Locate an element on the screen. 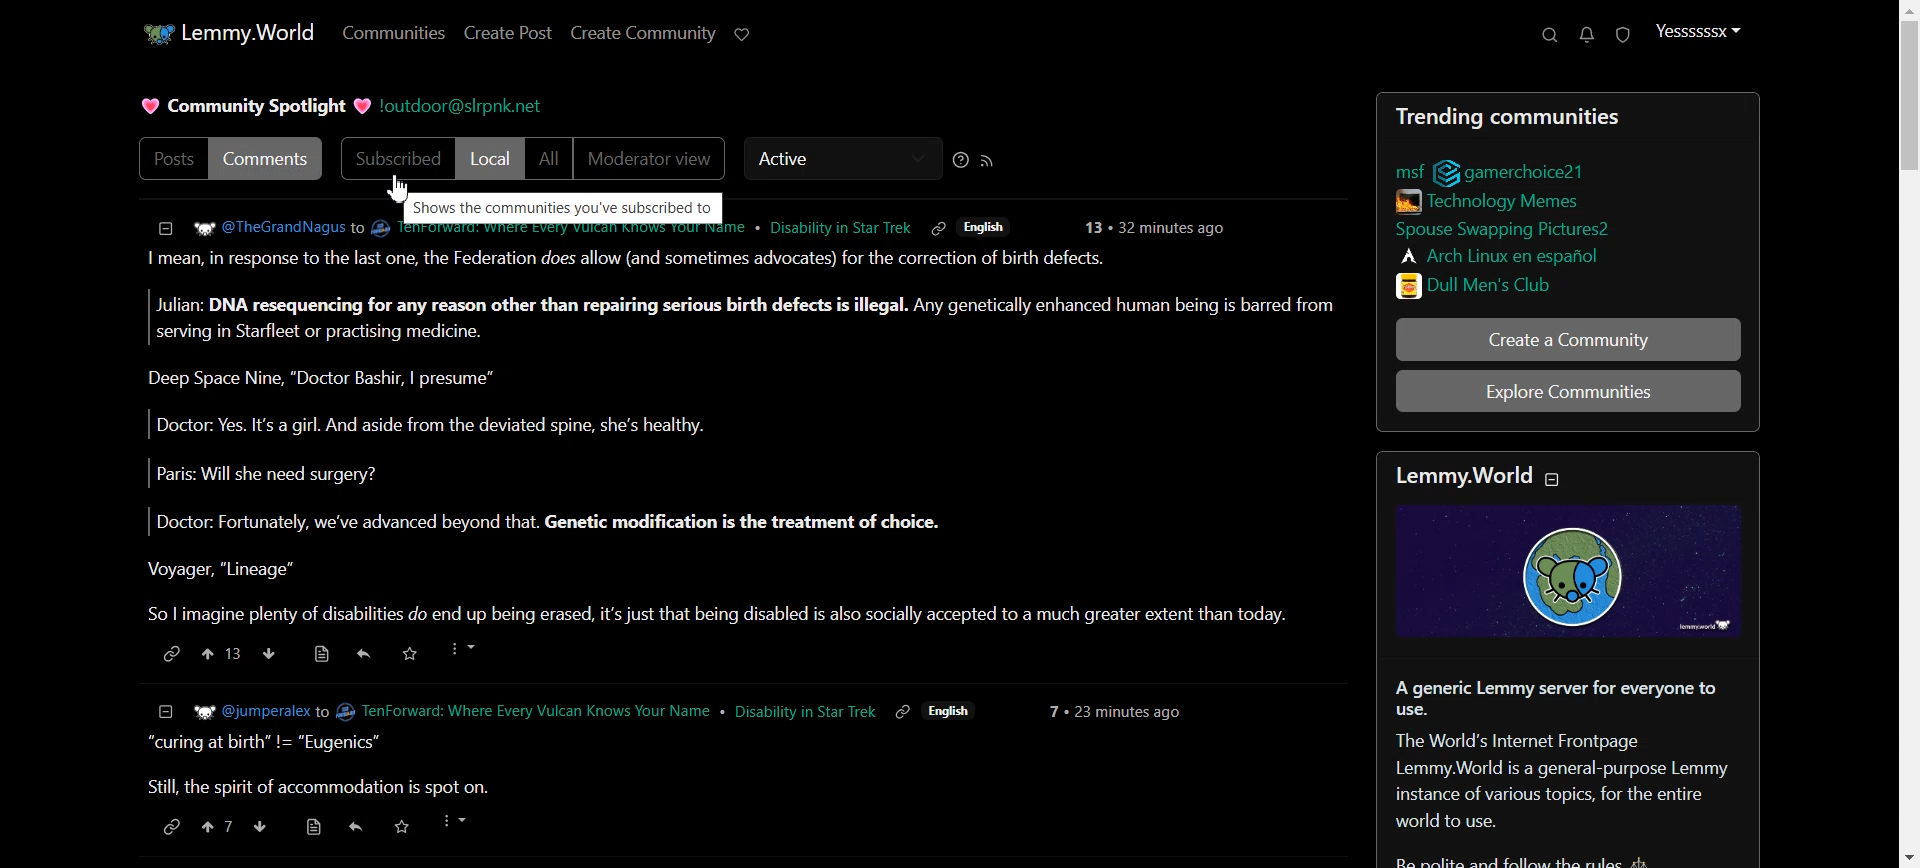  time is located at coordinates (1124, 709).